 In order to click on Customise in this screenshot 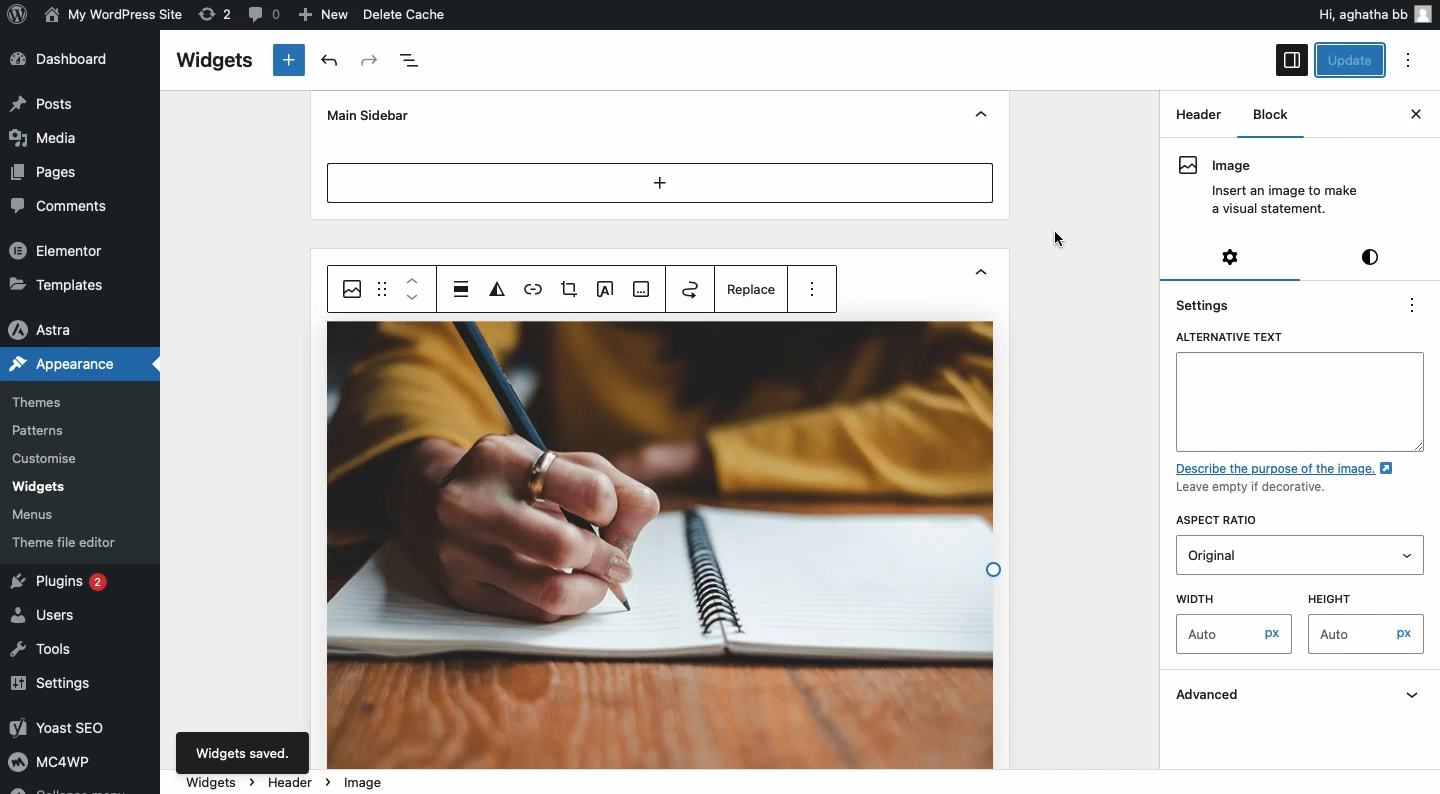, I will do `click(42, 461)`.